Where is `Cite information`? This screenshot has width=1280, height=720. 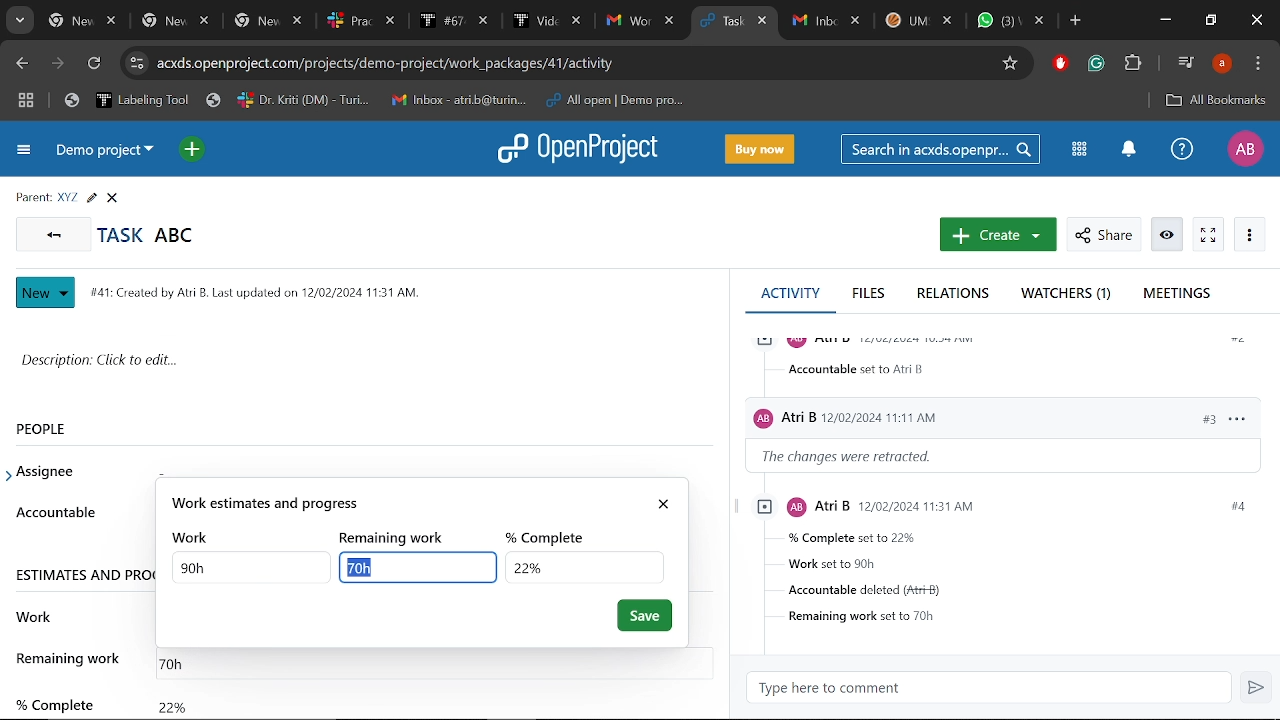
Cite information is located at coordinates (136, 63).